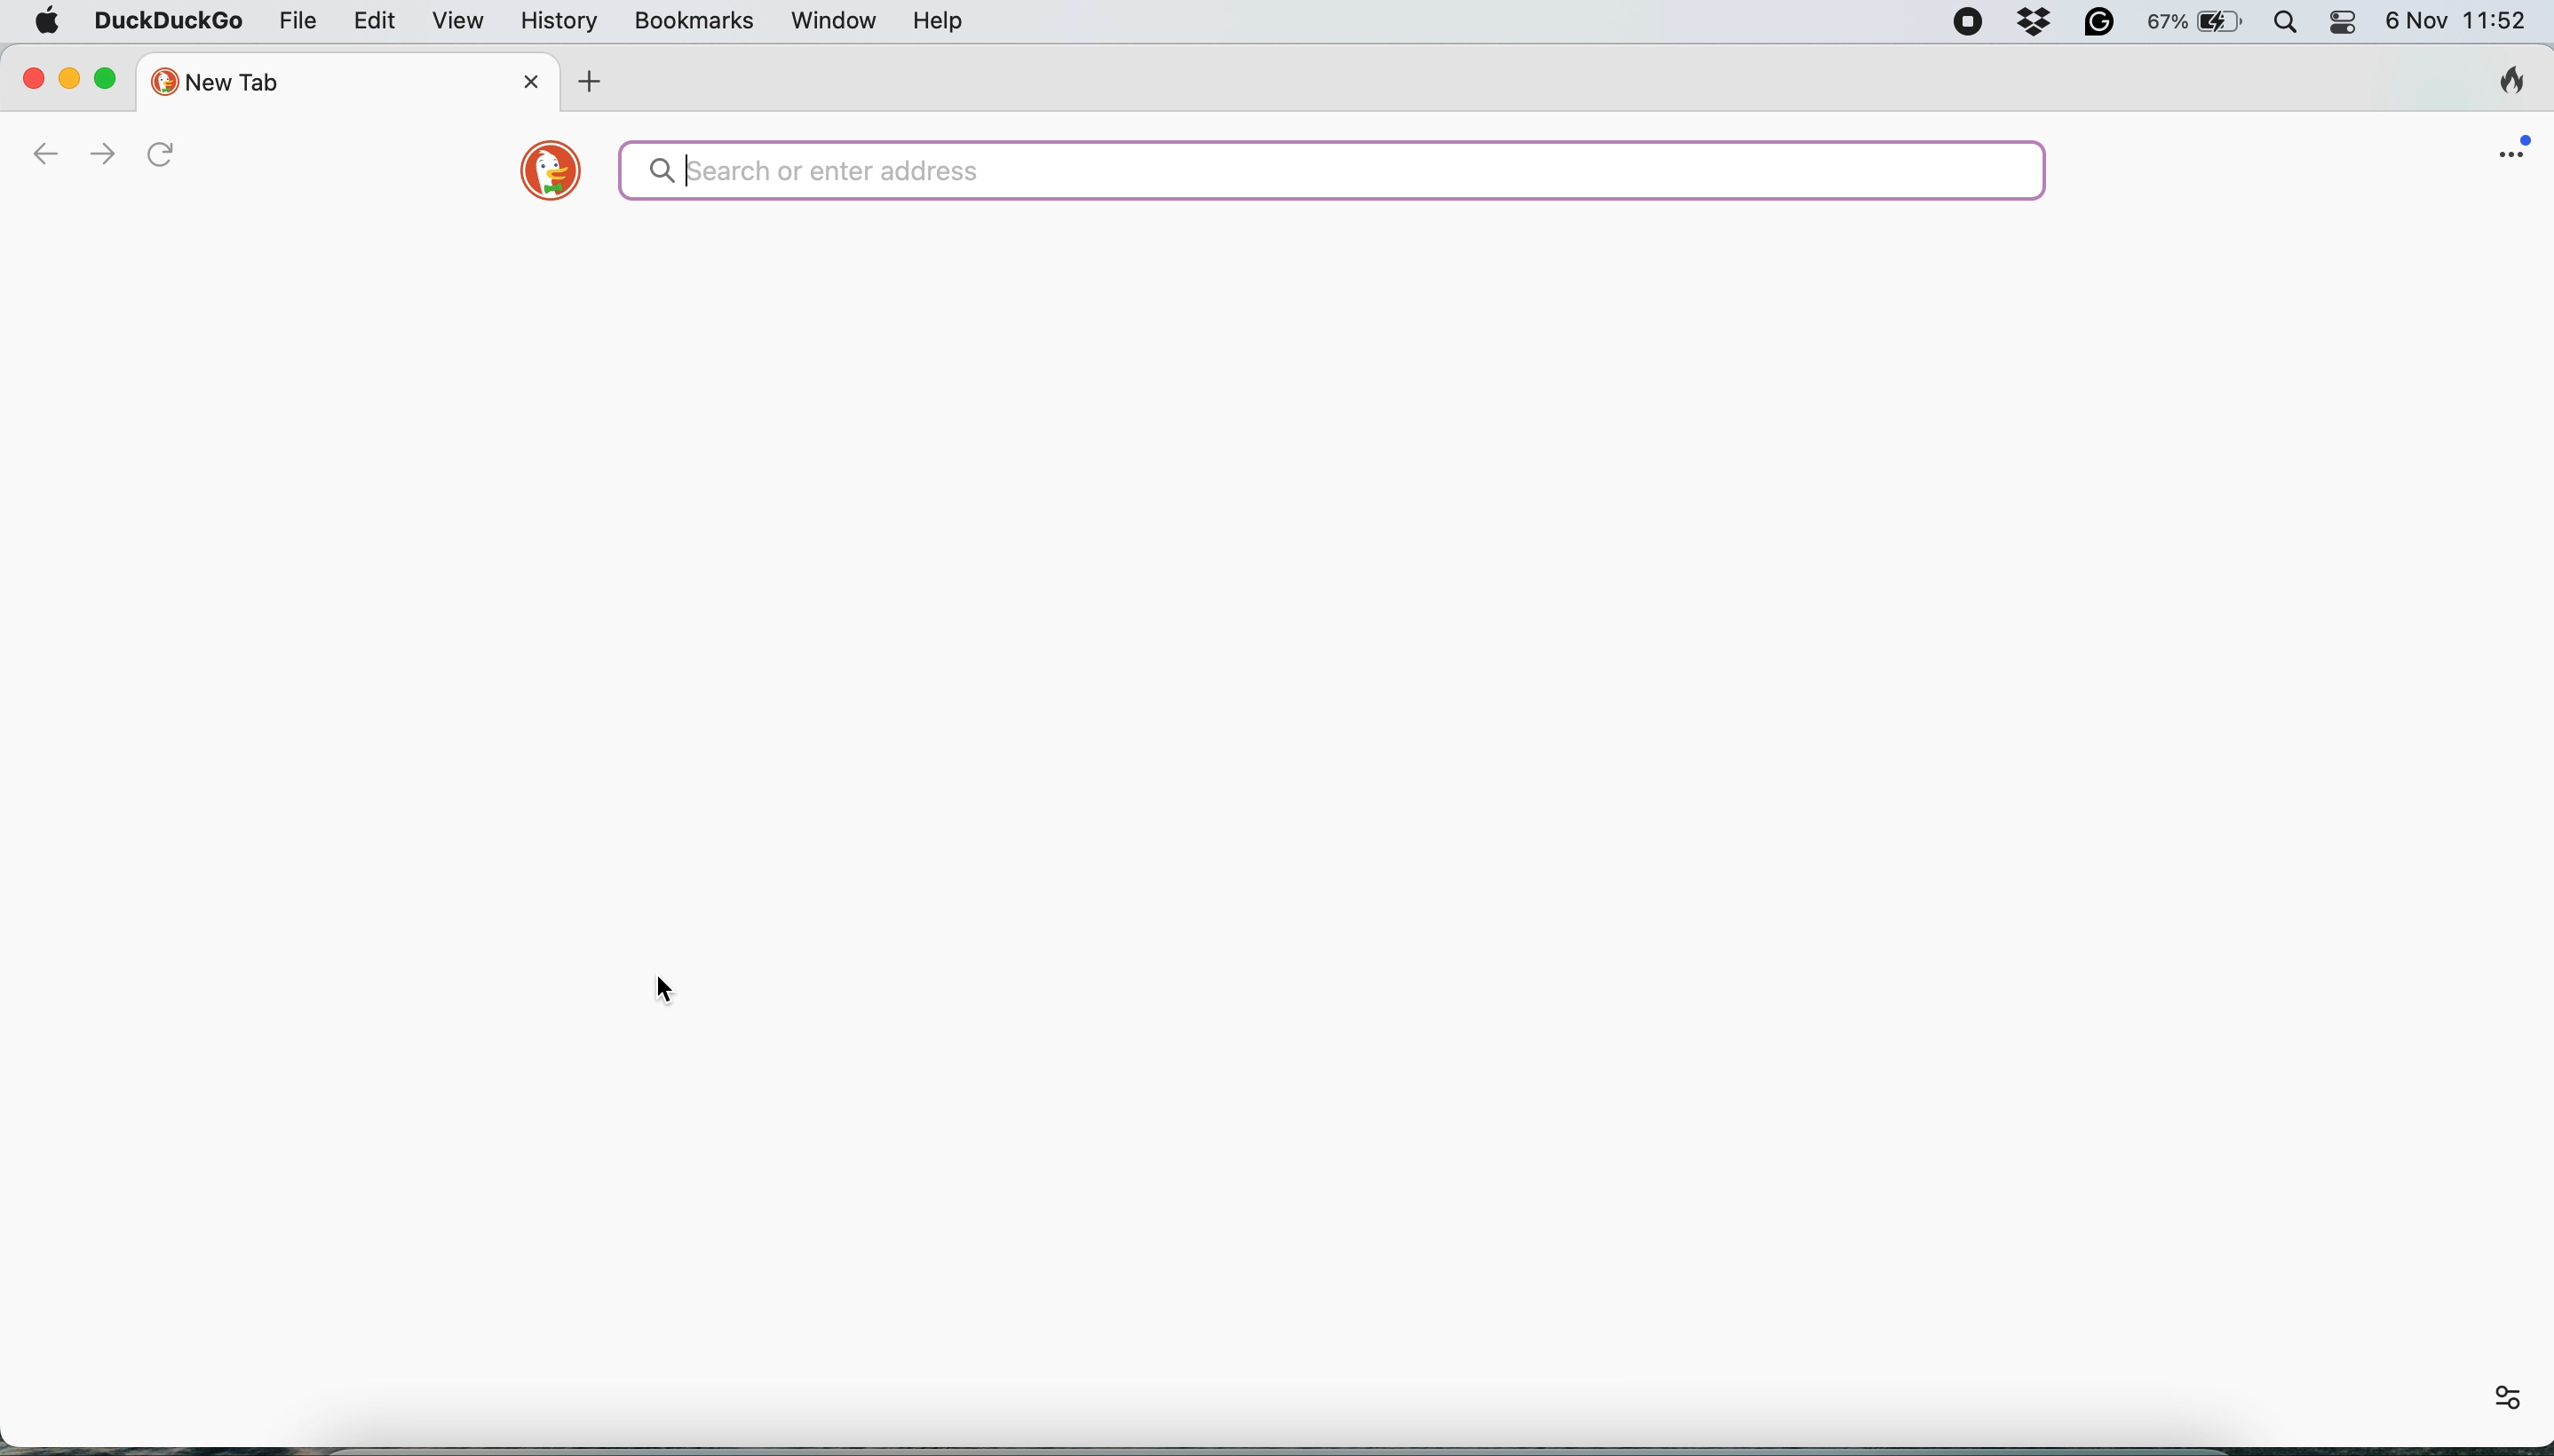  Describe the element at coordinates (689, 21) in the screenshot. I see `bookmarks` at that location.